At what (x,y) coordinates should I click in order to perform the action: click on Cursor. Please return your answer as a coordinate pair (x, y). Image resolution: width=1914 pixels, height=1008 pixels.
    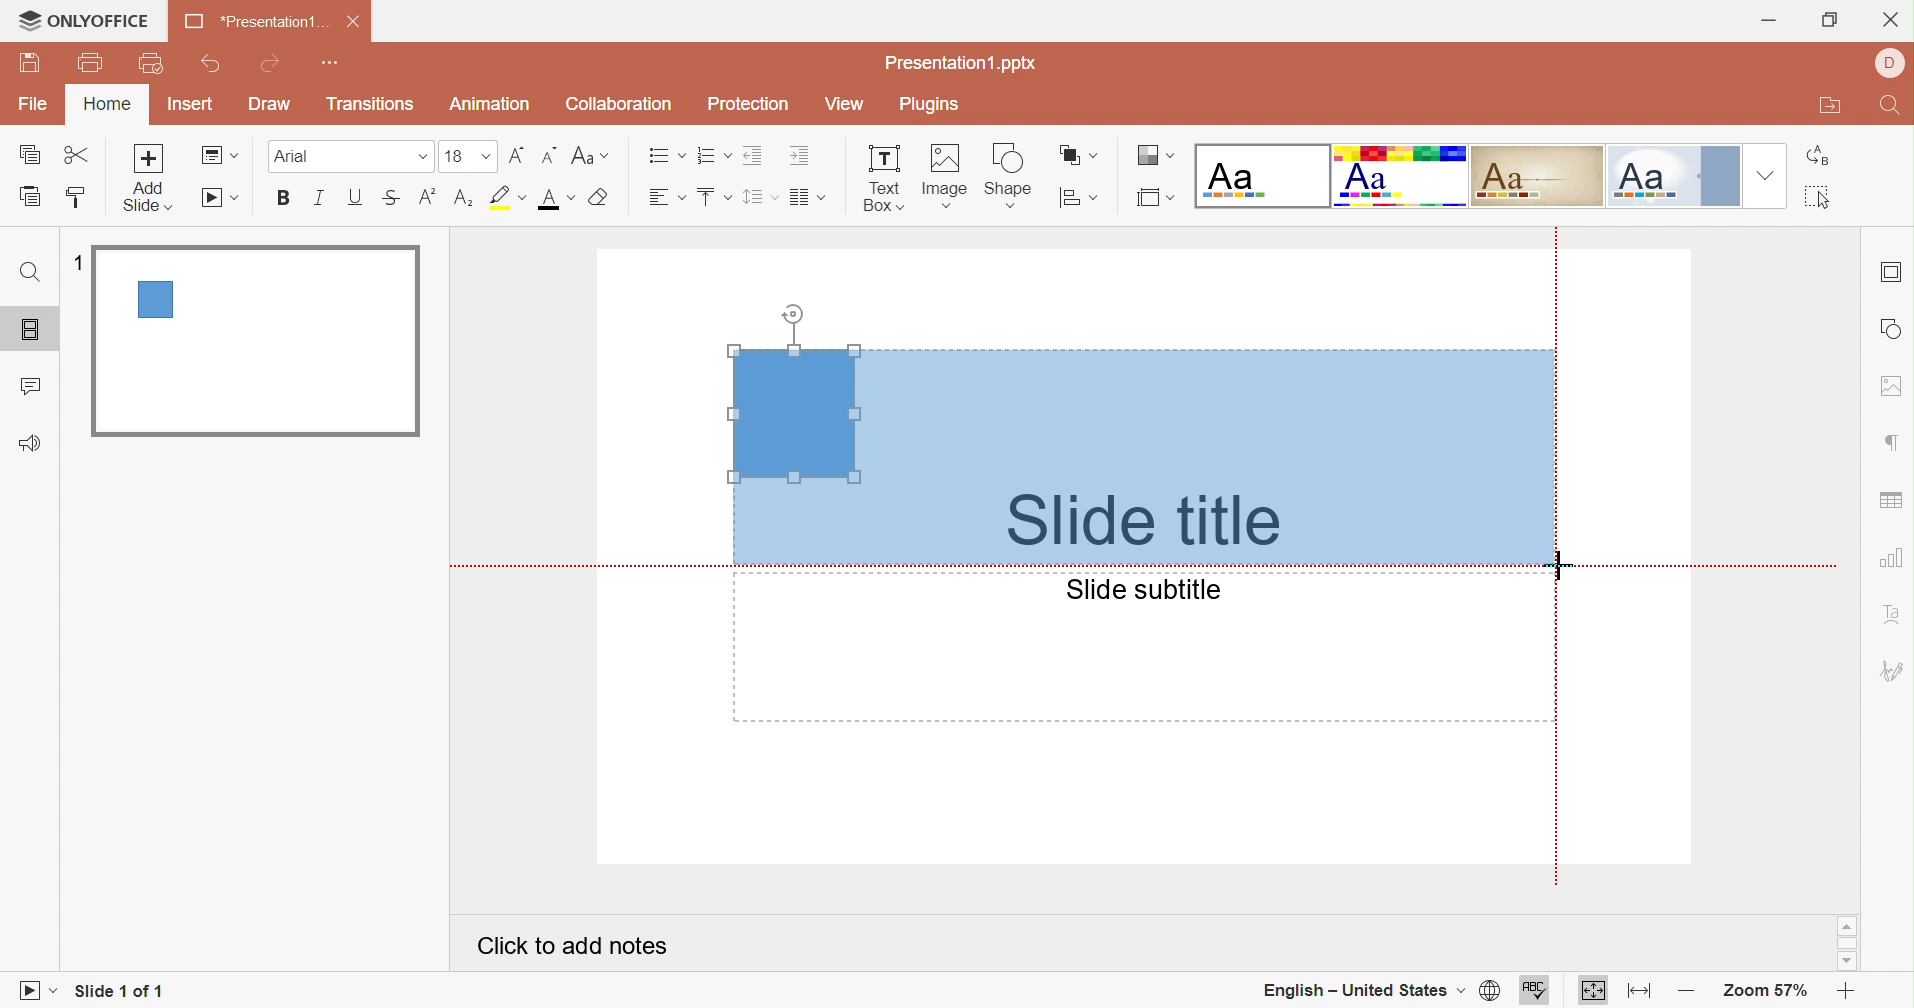
    Looking at the image, I should click on (1559, 564).